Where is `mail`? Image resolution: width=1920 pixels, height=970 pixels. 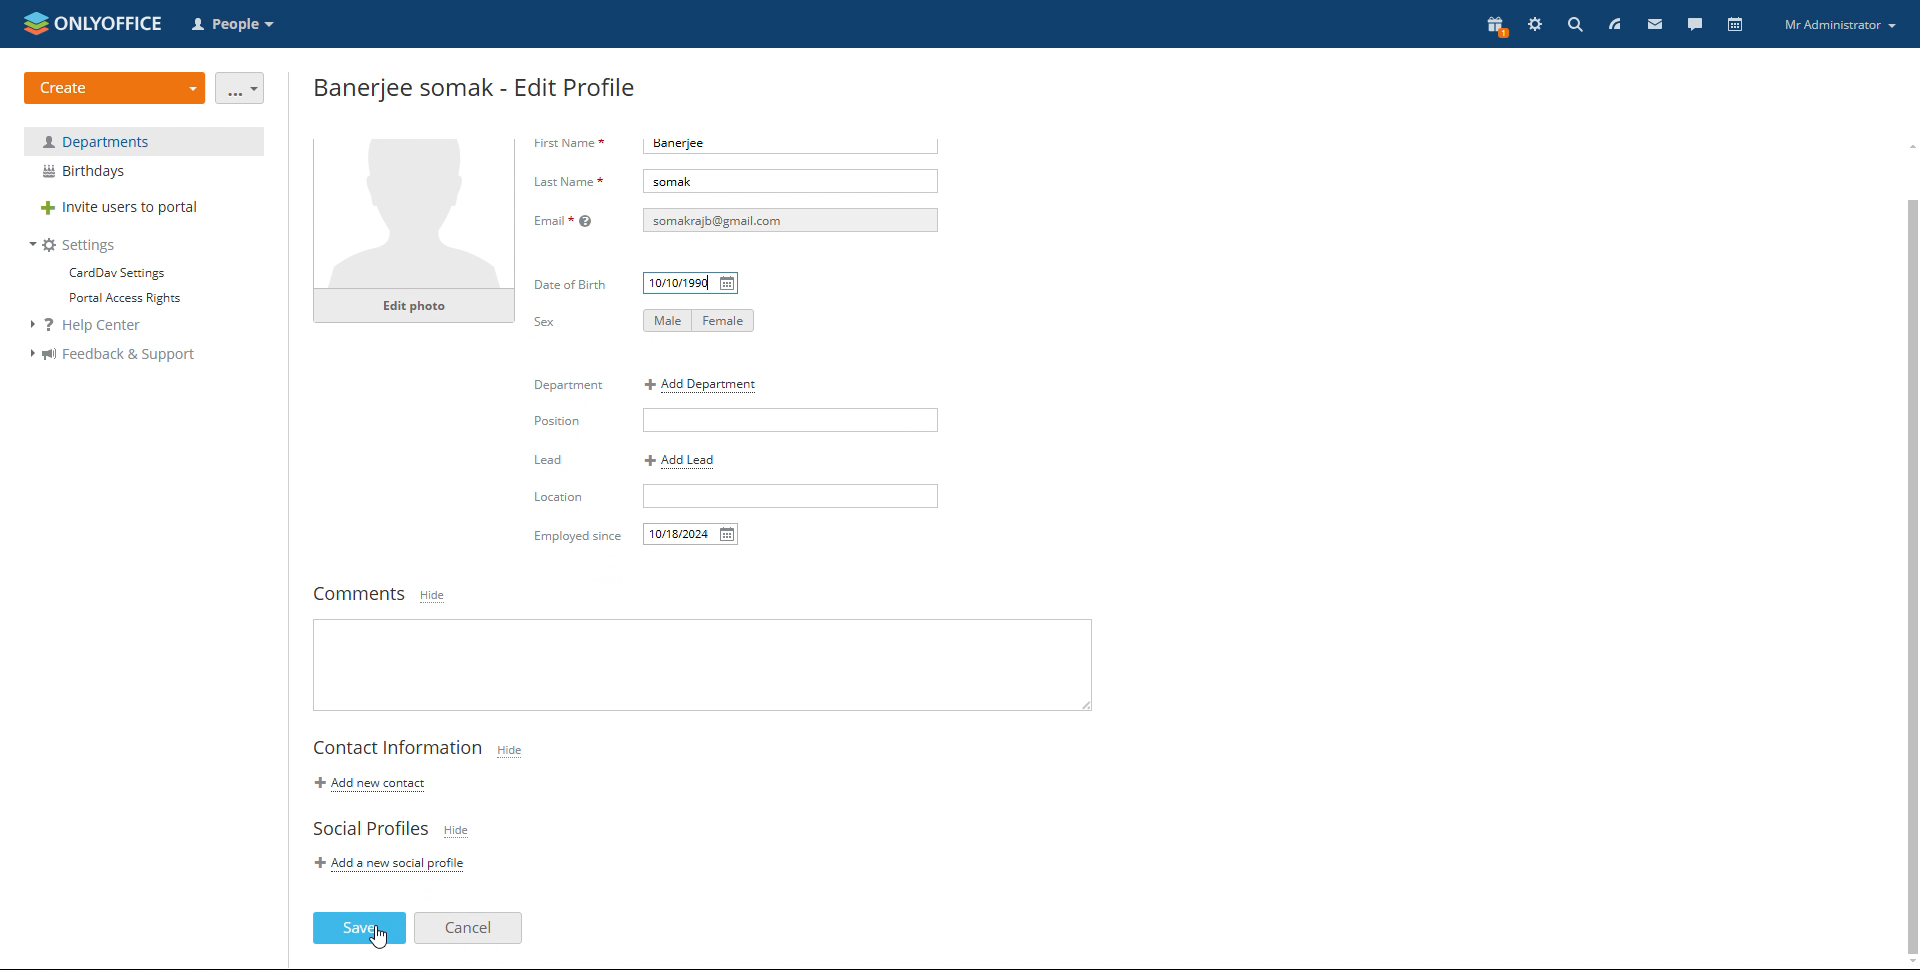
mail is located at coordinates (1653, 24).